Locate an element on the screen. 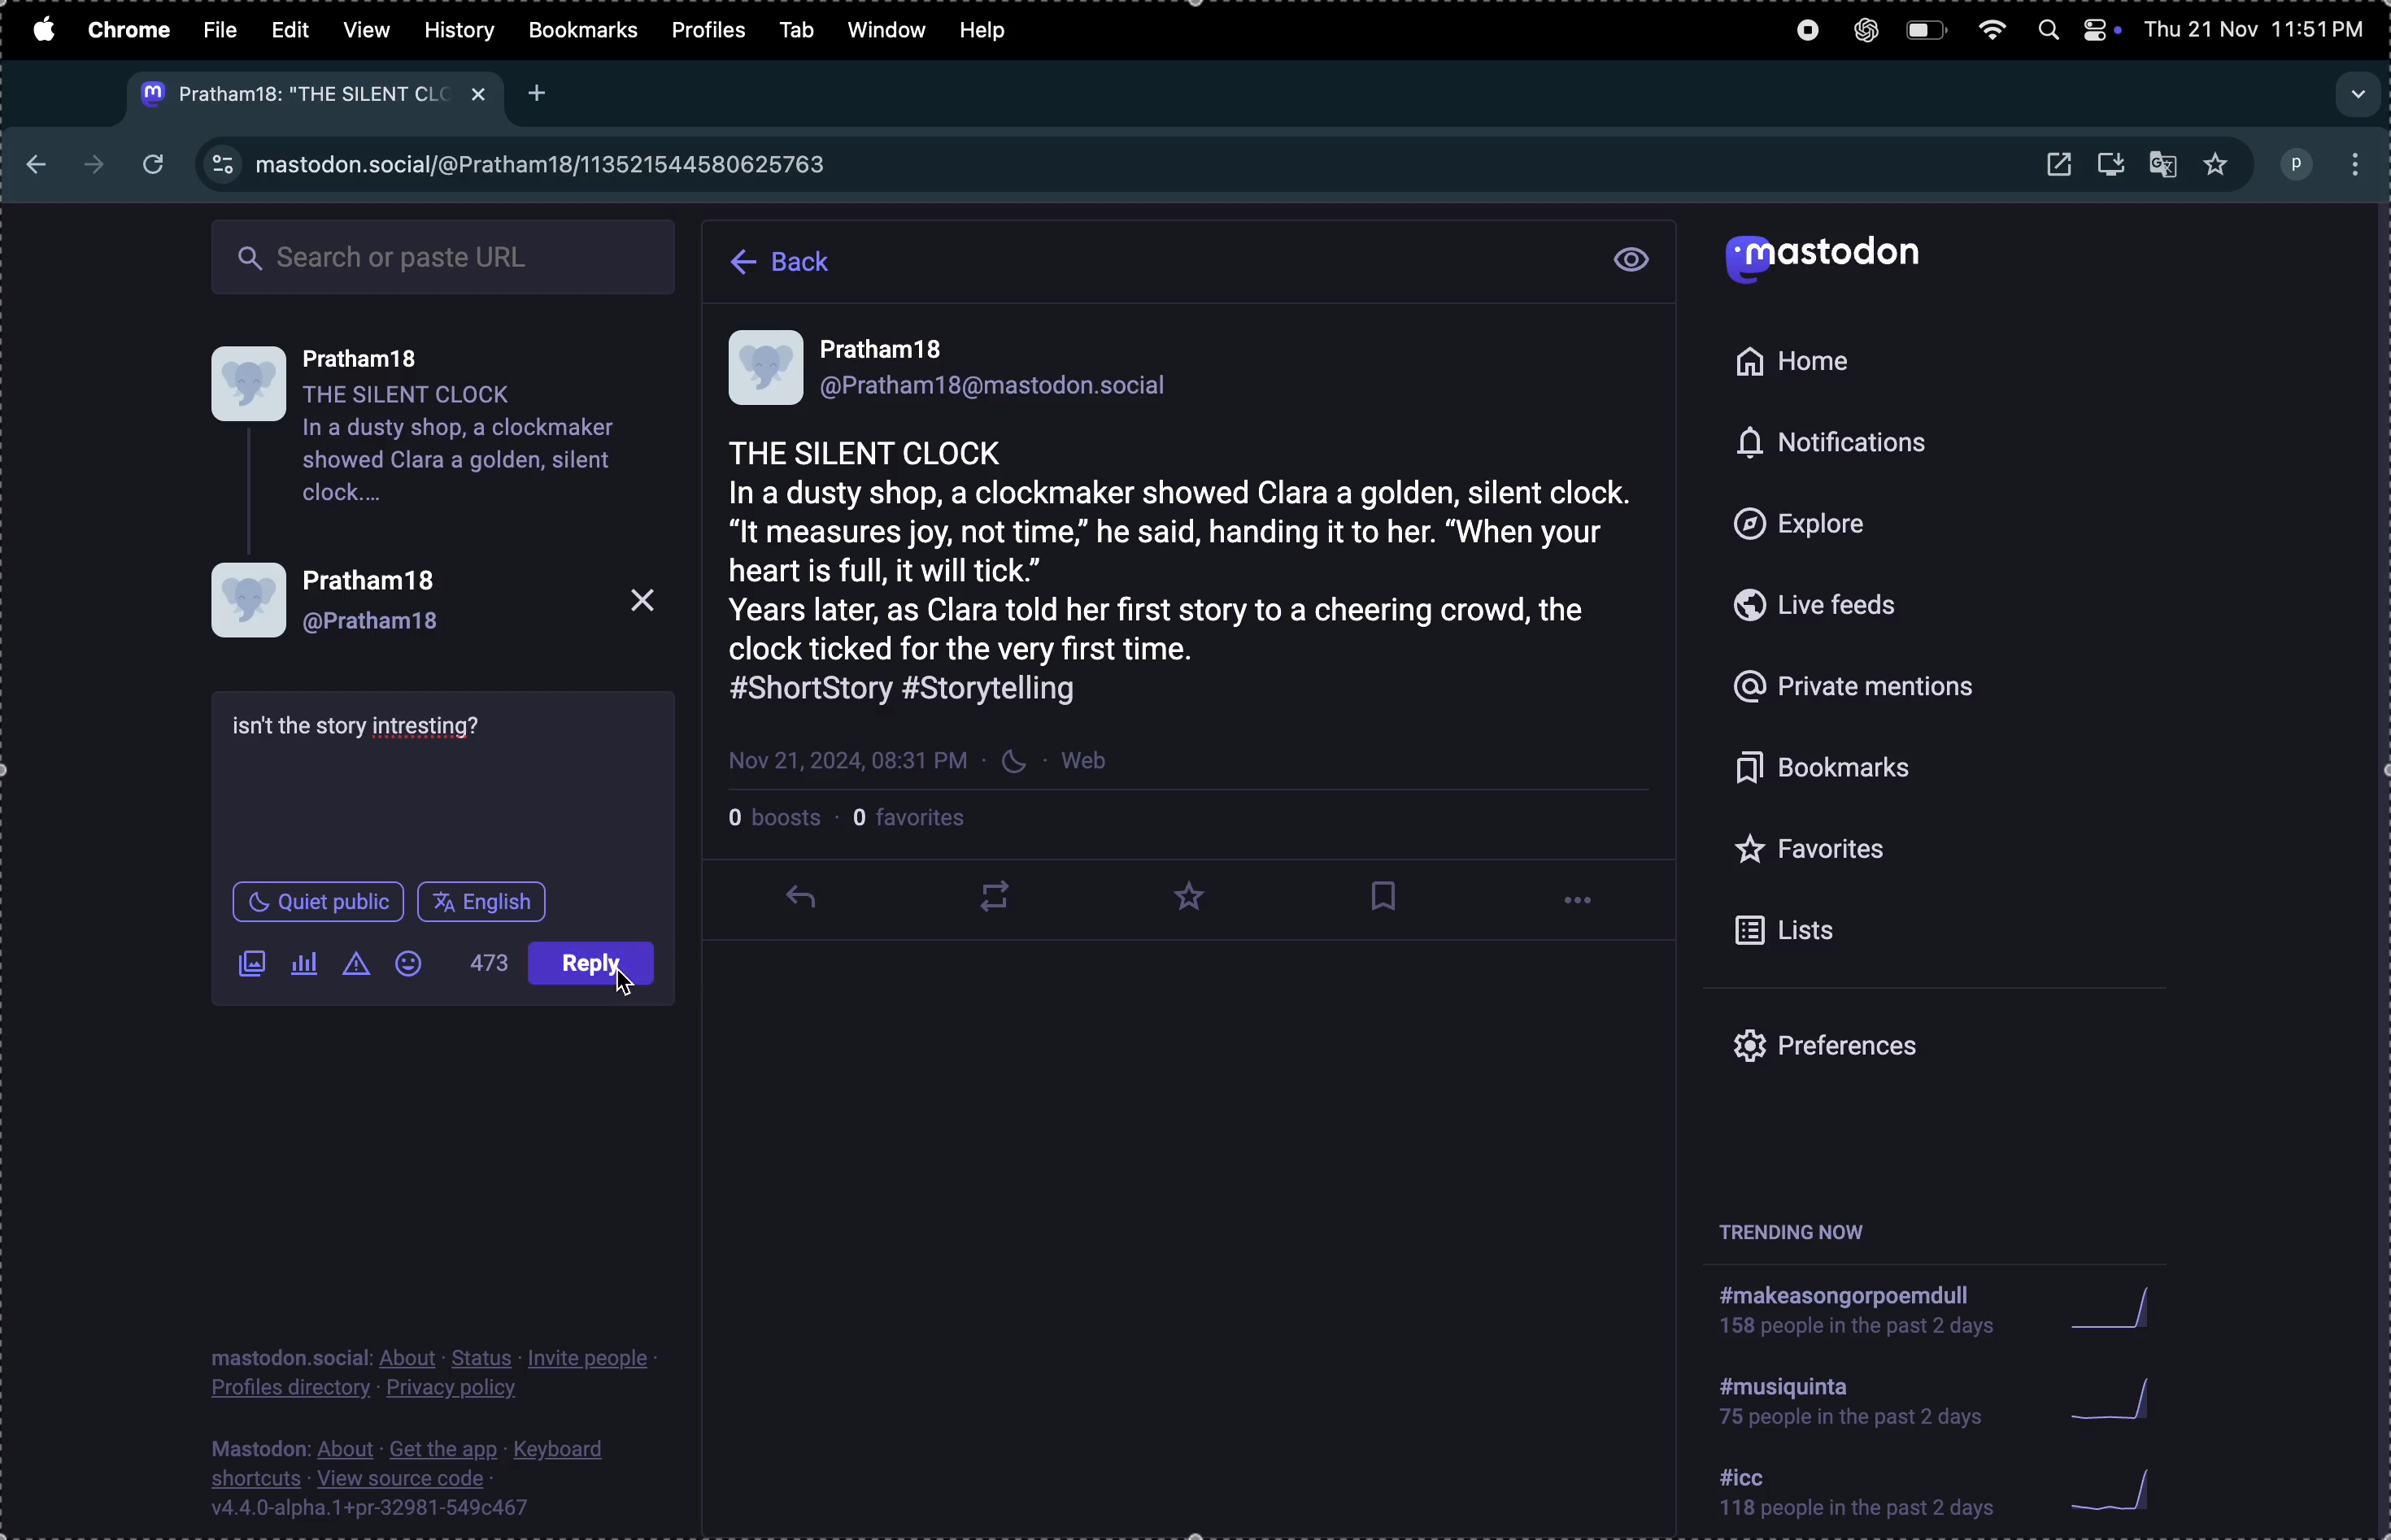 Image resolution: width=2391 pixels, height=1540 pixels. hashtag is located at coordinates (1860, 1399).